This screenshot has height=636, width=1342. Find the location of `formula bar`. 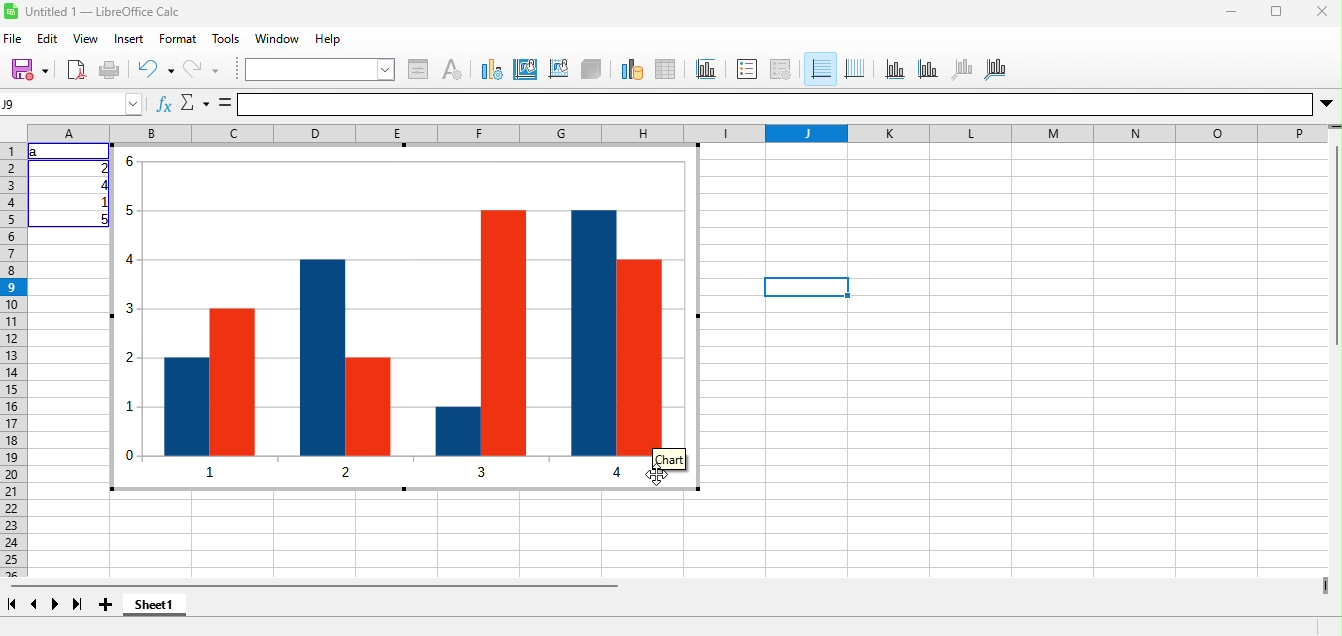

formula bar is located at coordinates (775, 104).